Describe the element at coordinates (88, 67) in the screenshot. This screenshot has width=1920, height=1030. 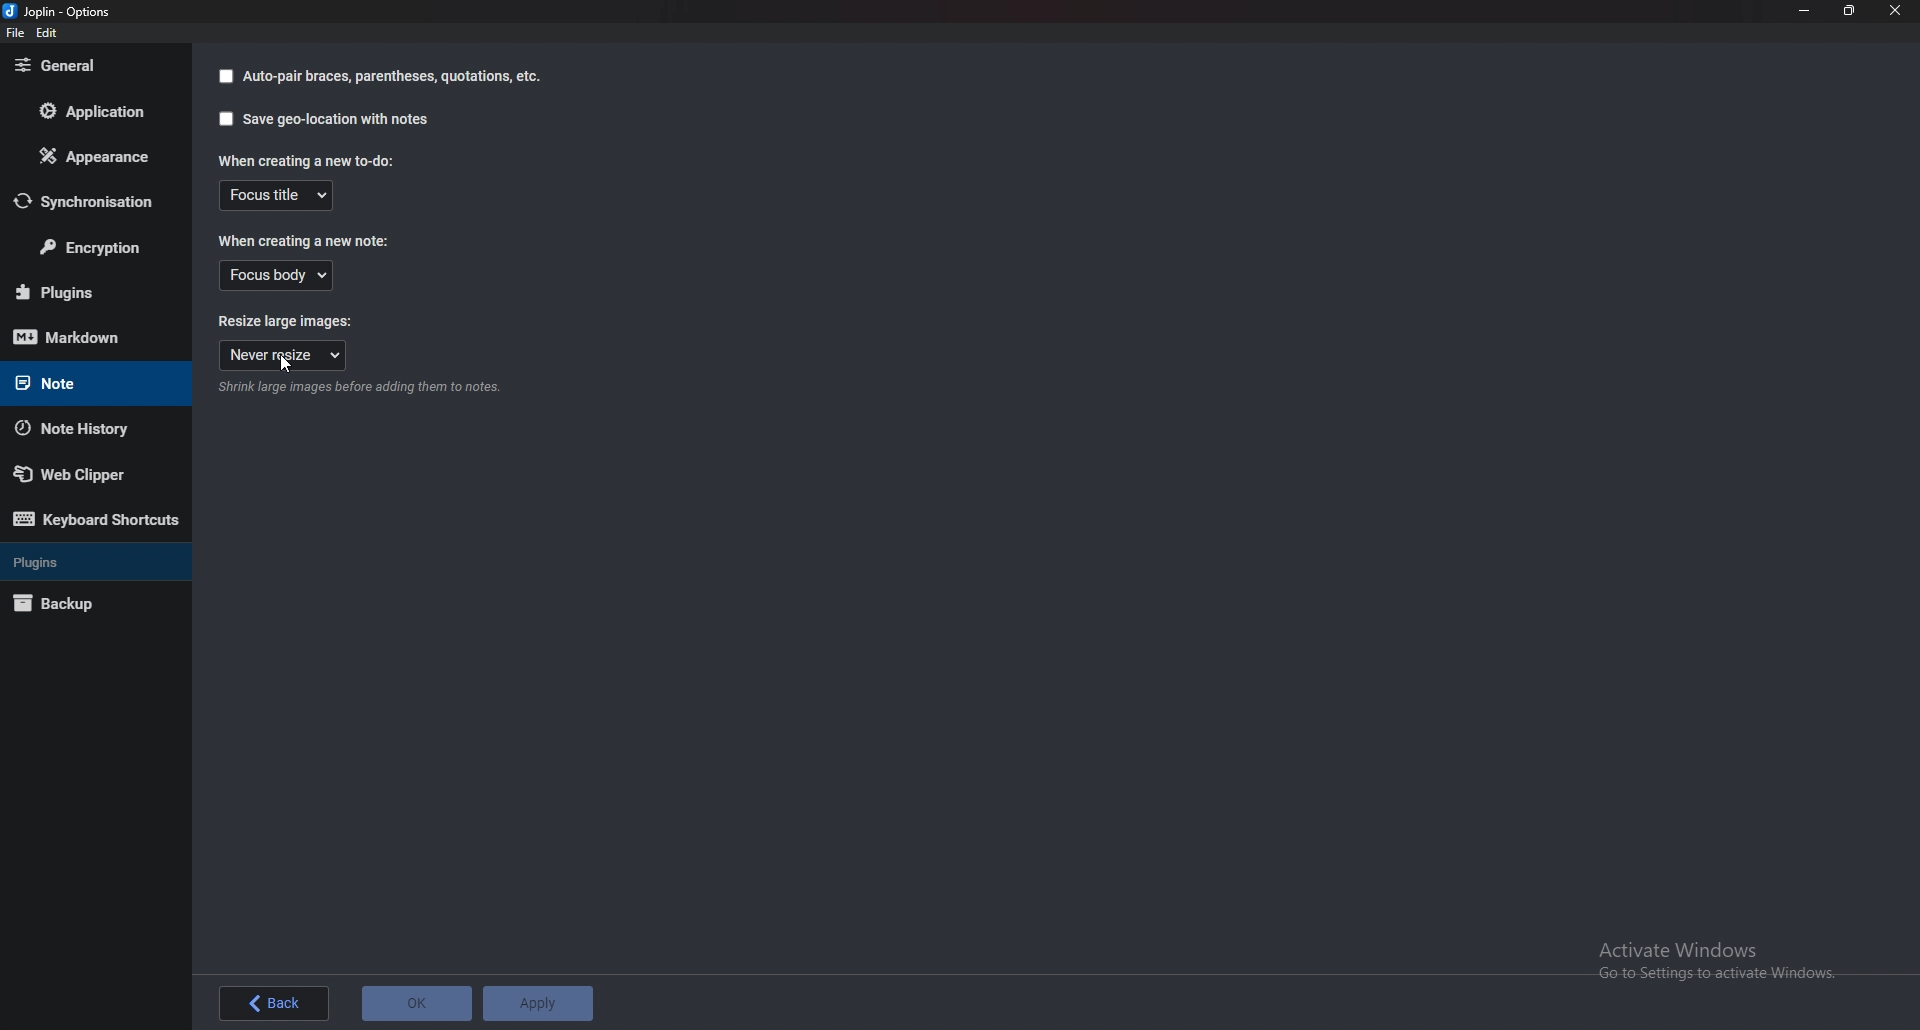
I see `general` at that location.